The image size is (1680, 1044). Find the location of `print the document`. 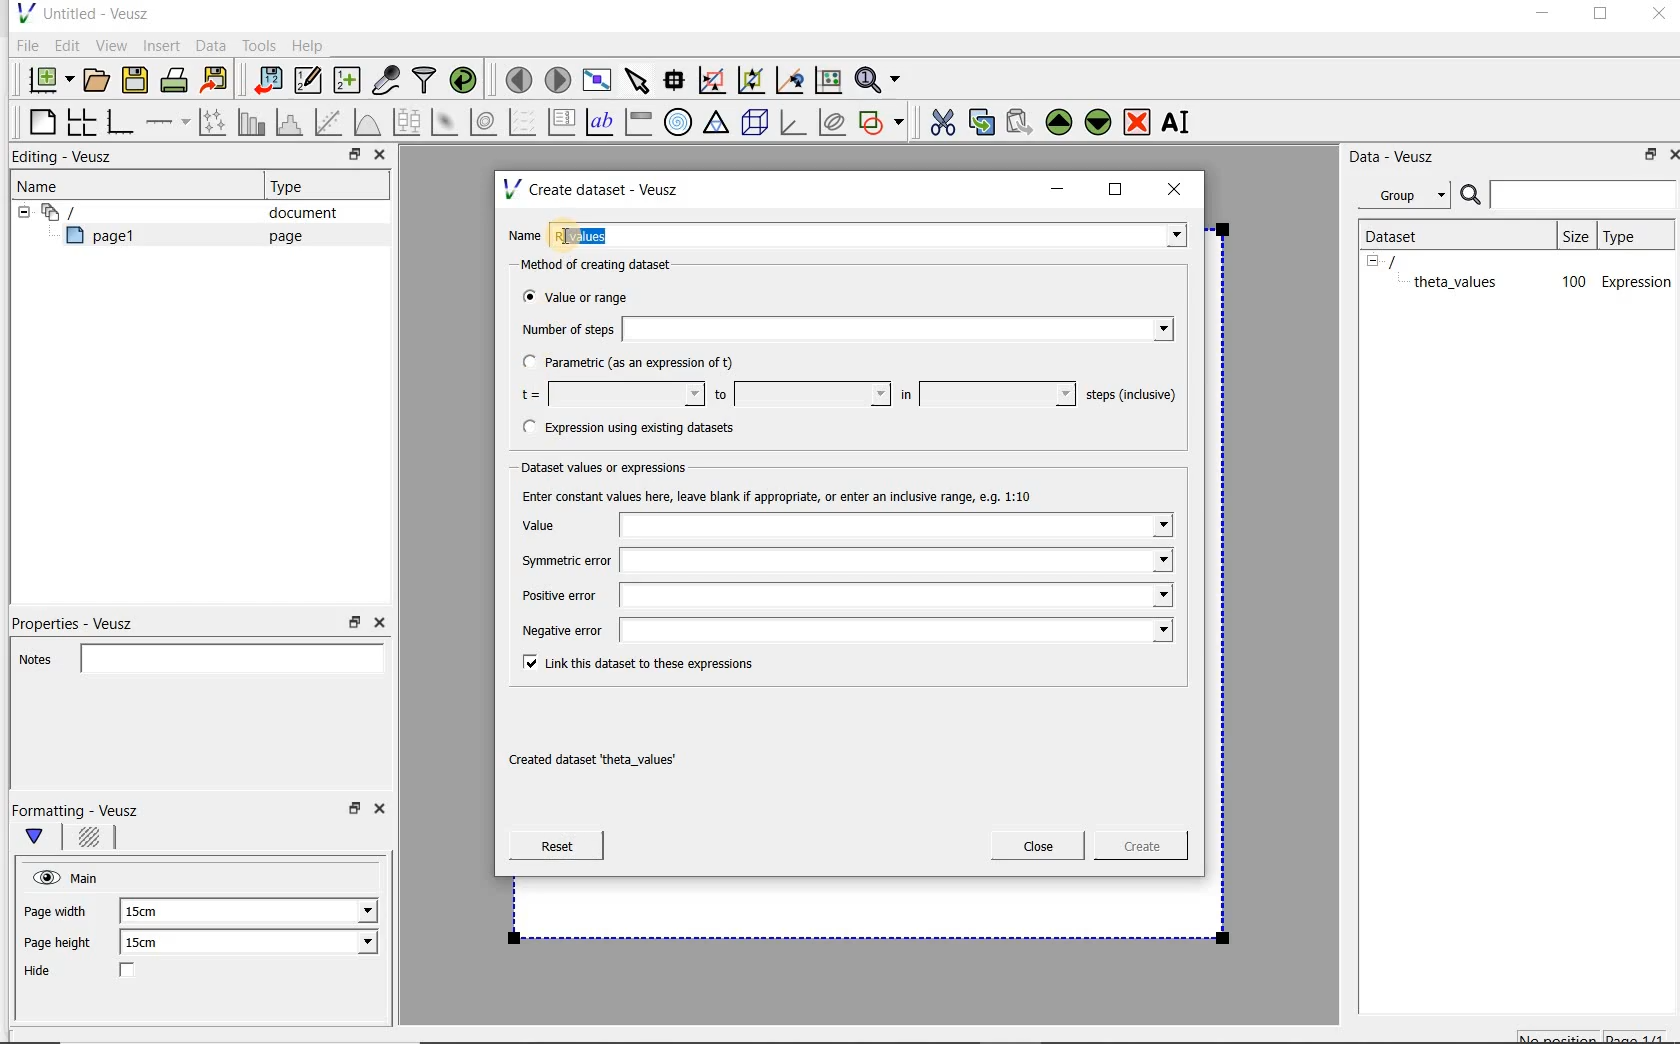

print the document is located at coordinates (178, 79).